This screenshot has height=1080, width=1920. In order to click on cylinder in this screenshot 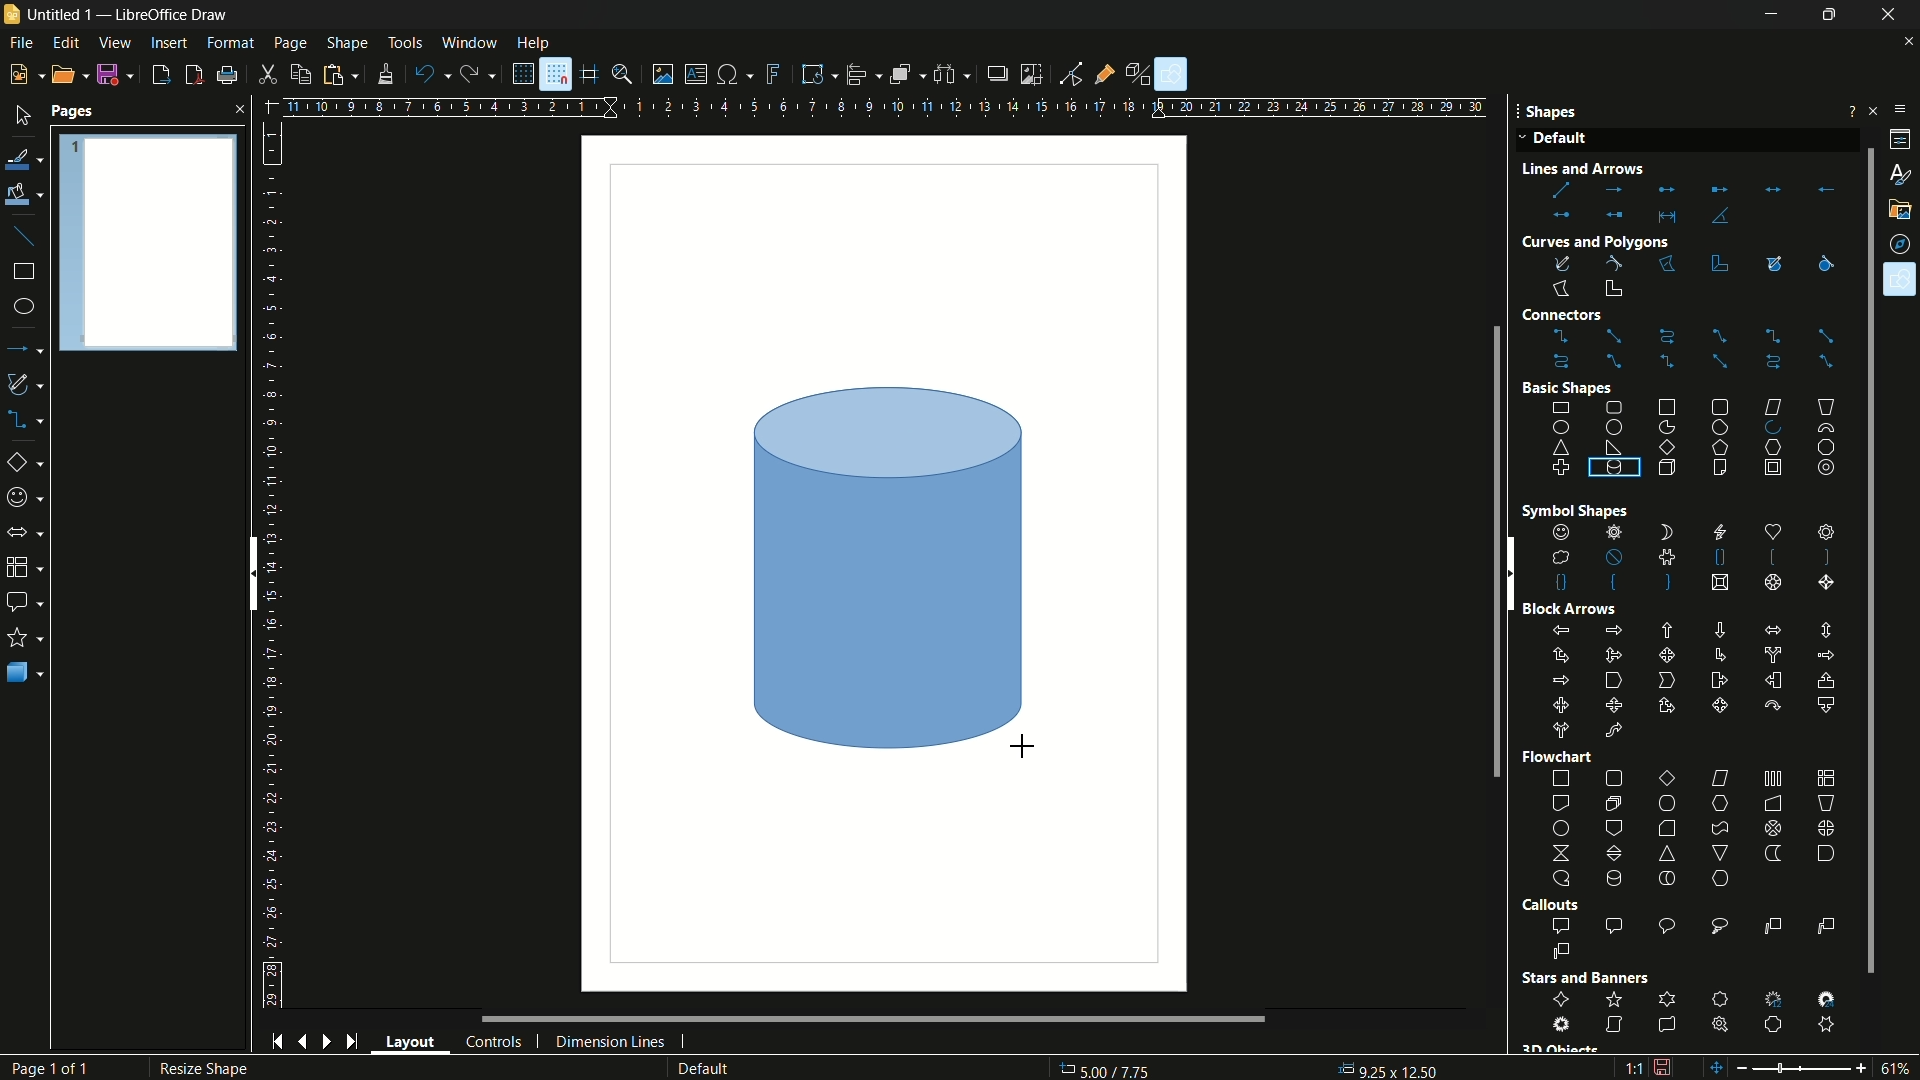, I will do `click(887, 567)`.